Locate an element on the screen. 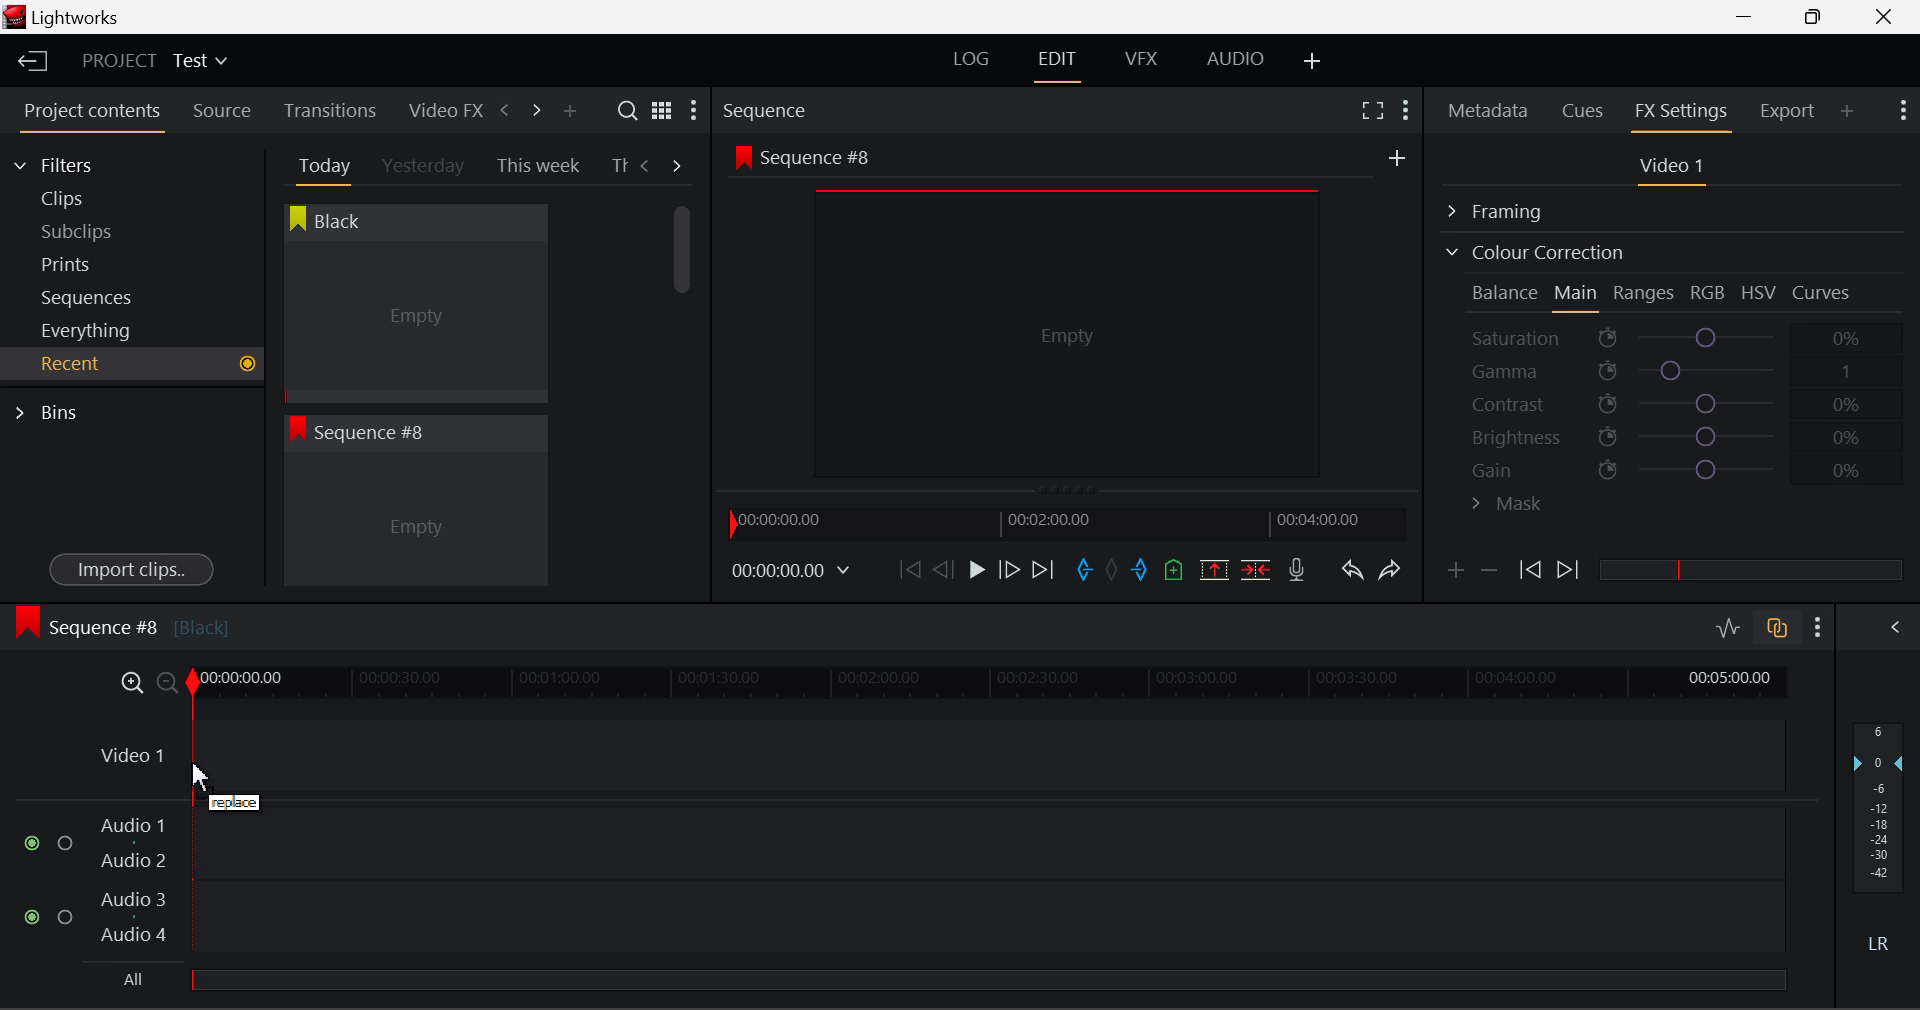 The height and width of the screenshot is (1010, 1920). Show Settings is located at coordinates (1819, 627).